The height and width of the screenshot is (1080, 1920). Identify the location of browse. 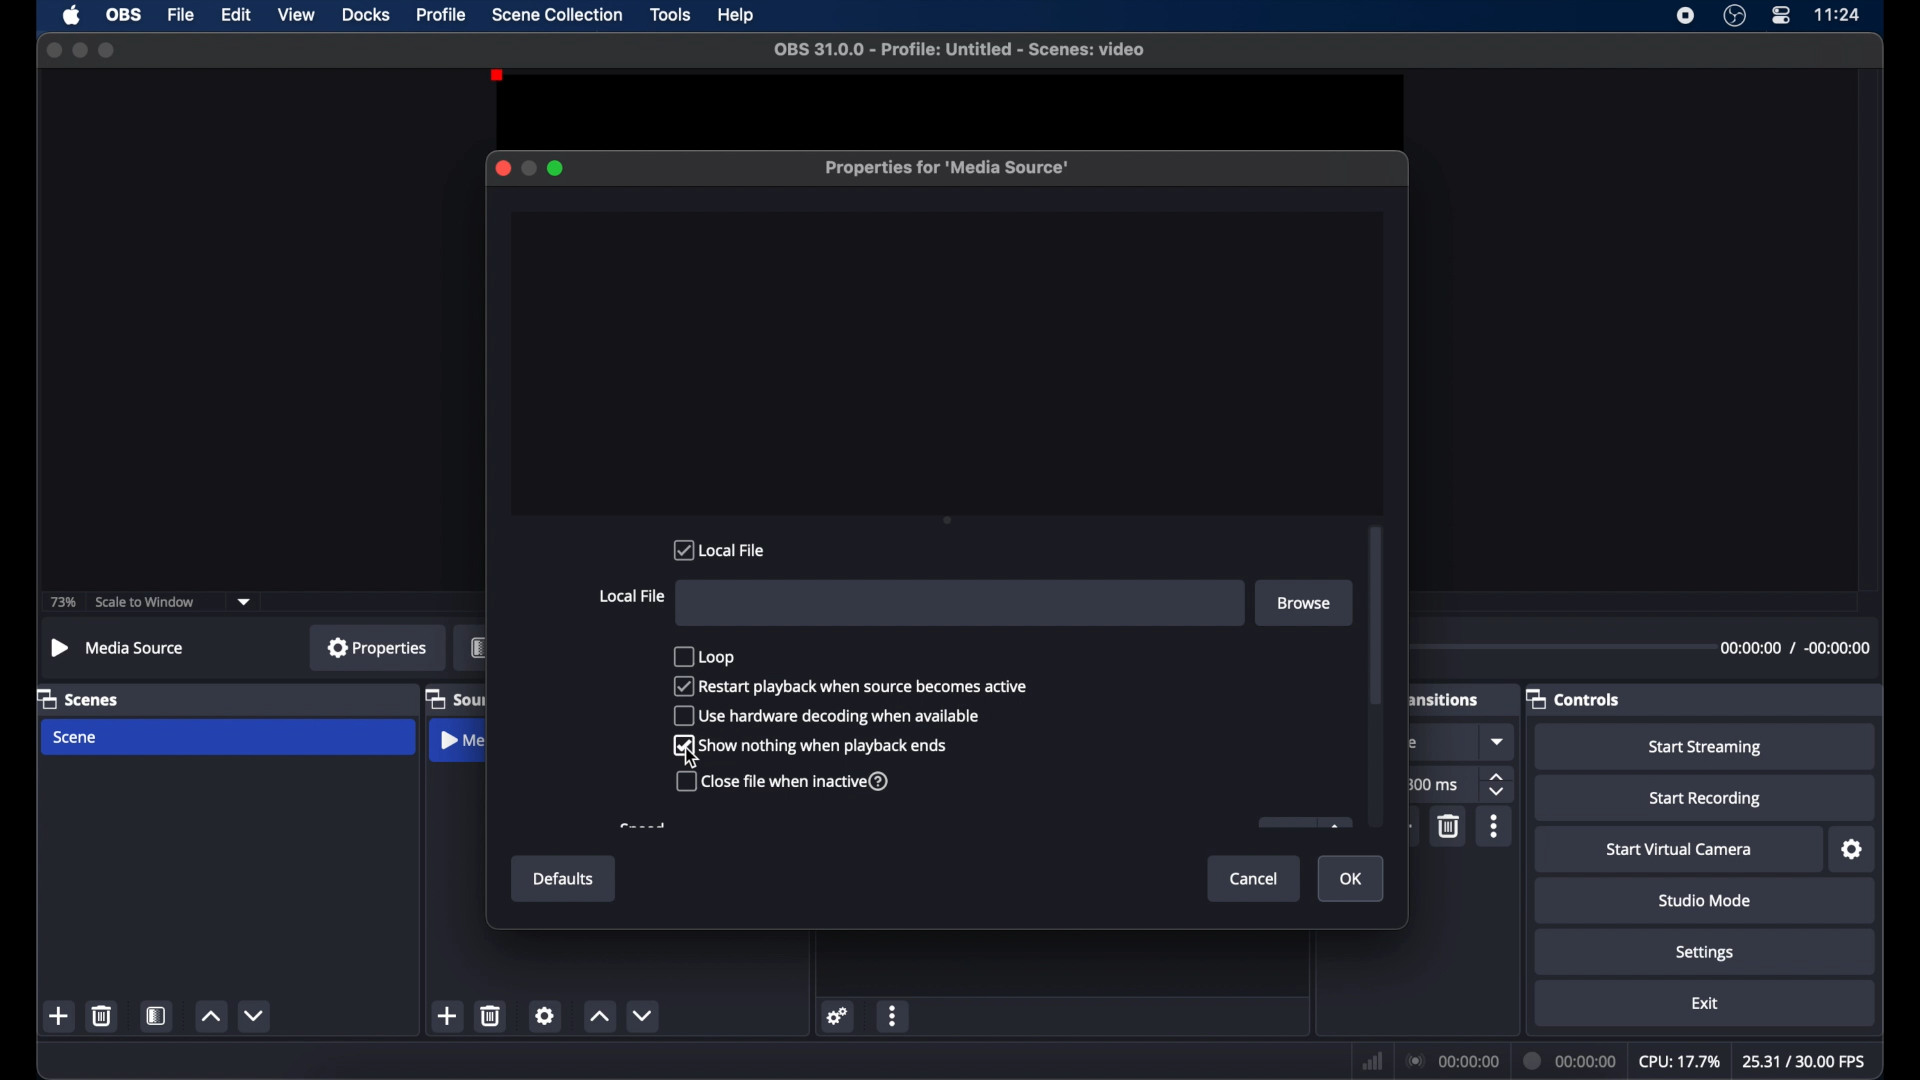
(1306, 603).